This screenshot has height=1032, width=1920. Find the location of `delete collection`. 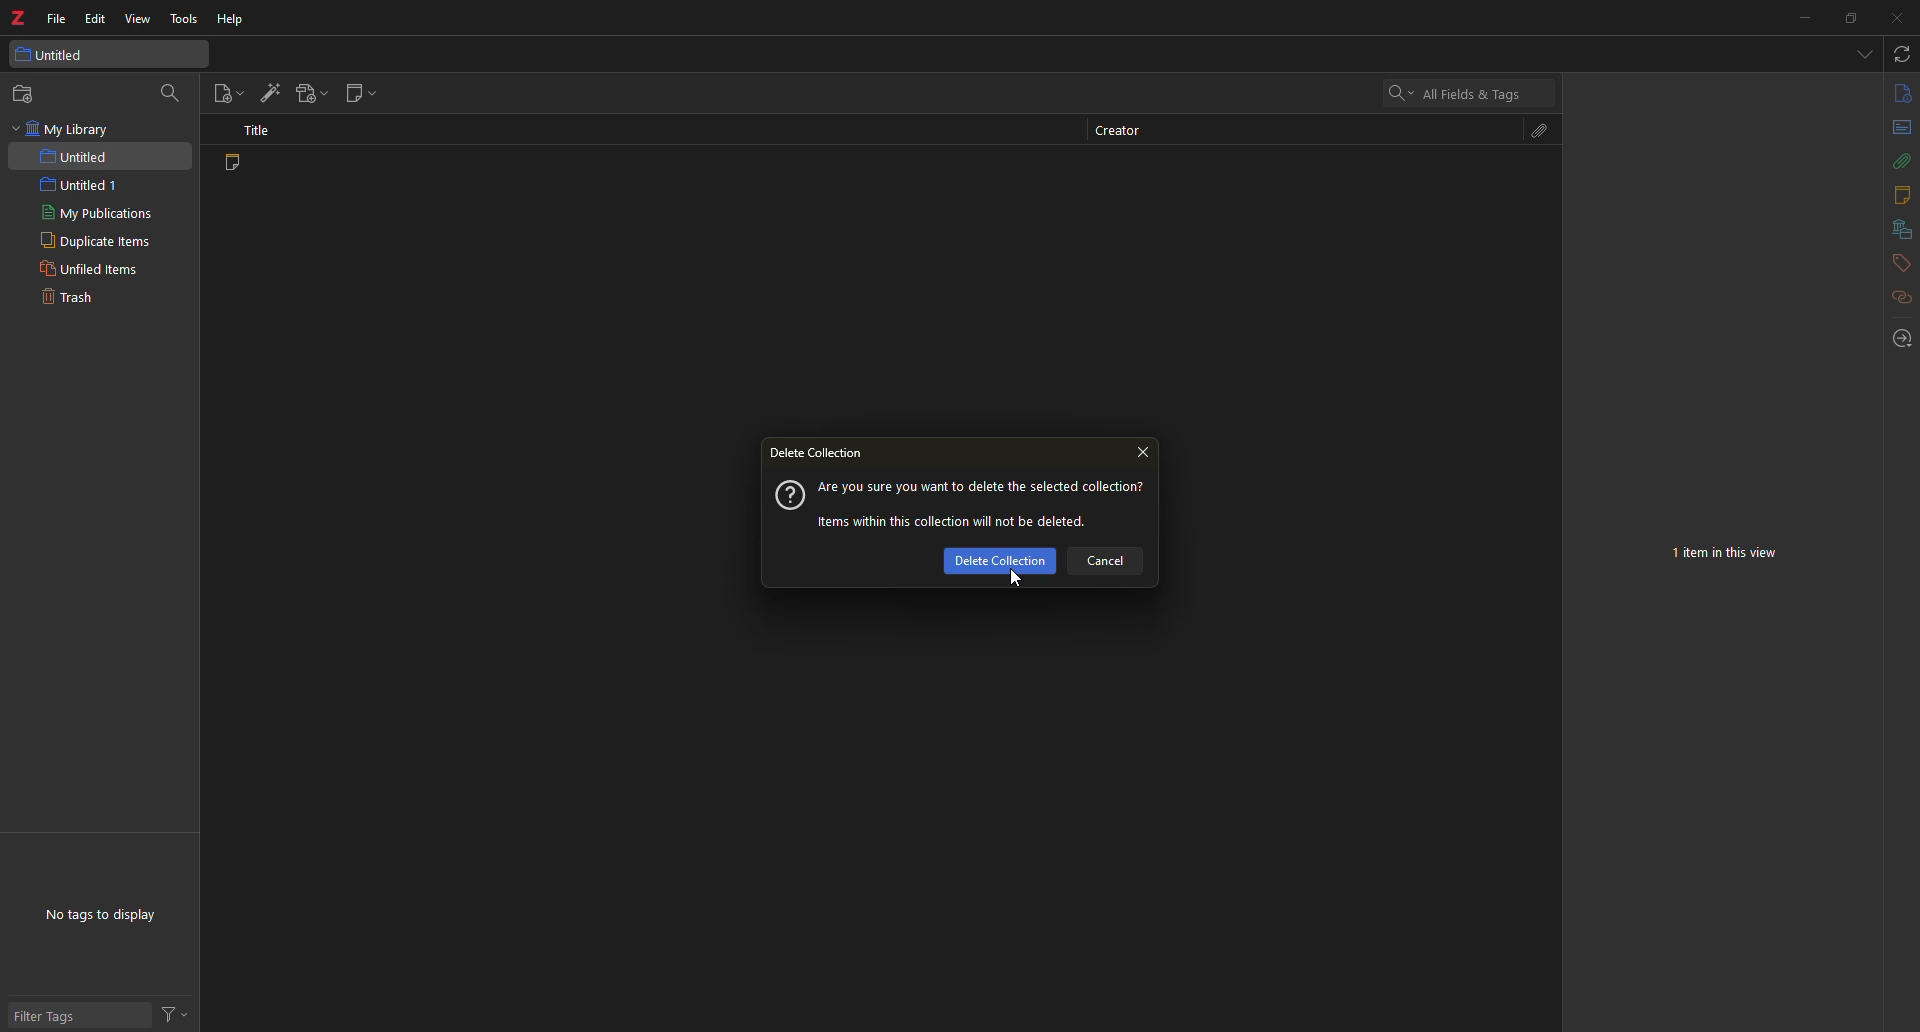

delete collection is located at coordinates (1000, 560).